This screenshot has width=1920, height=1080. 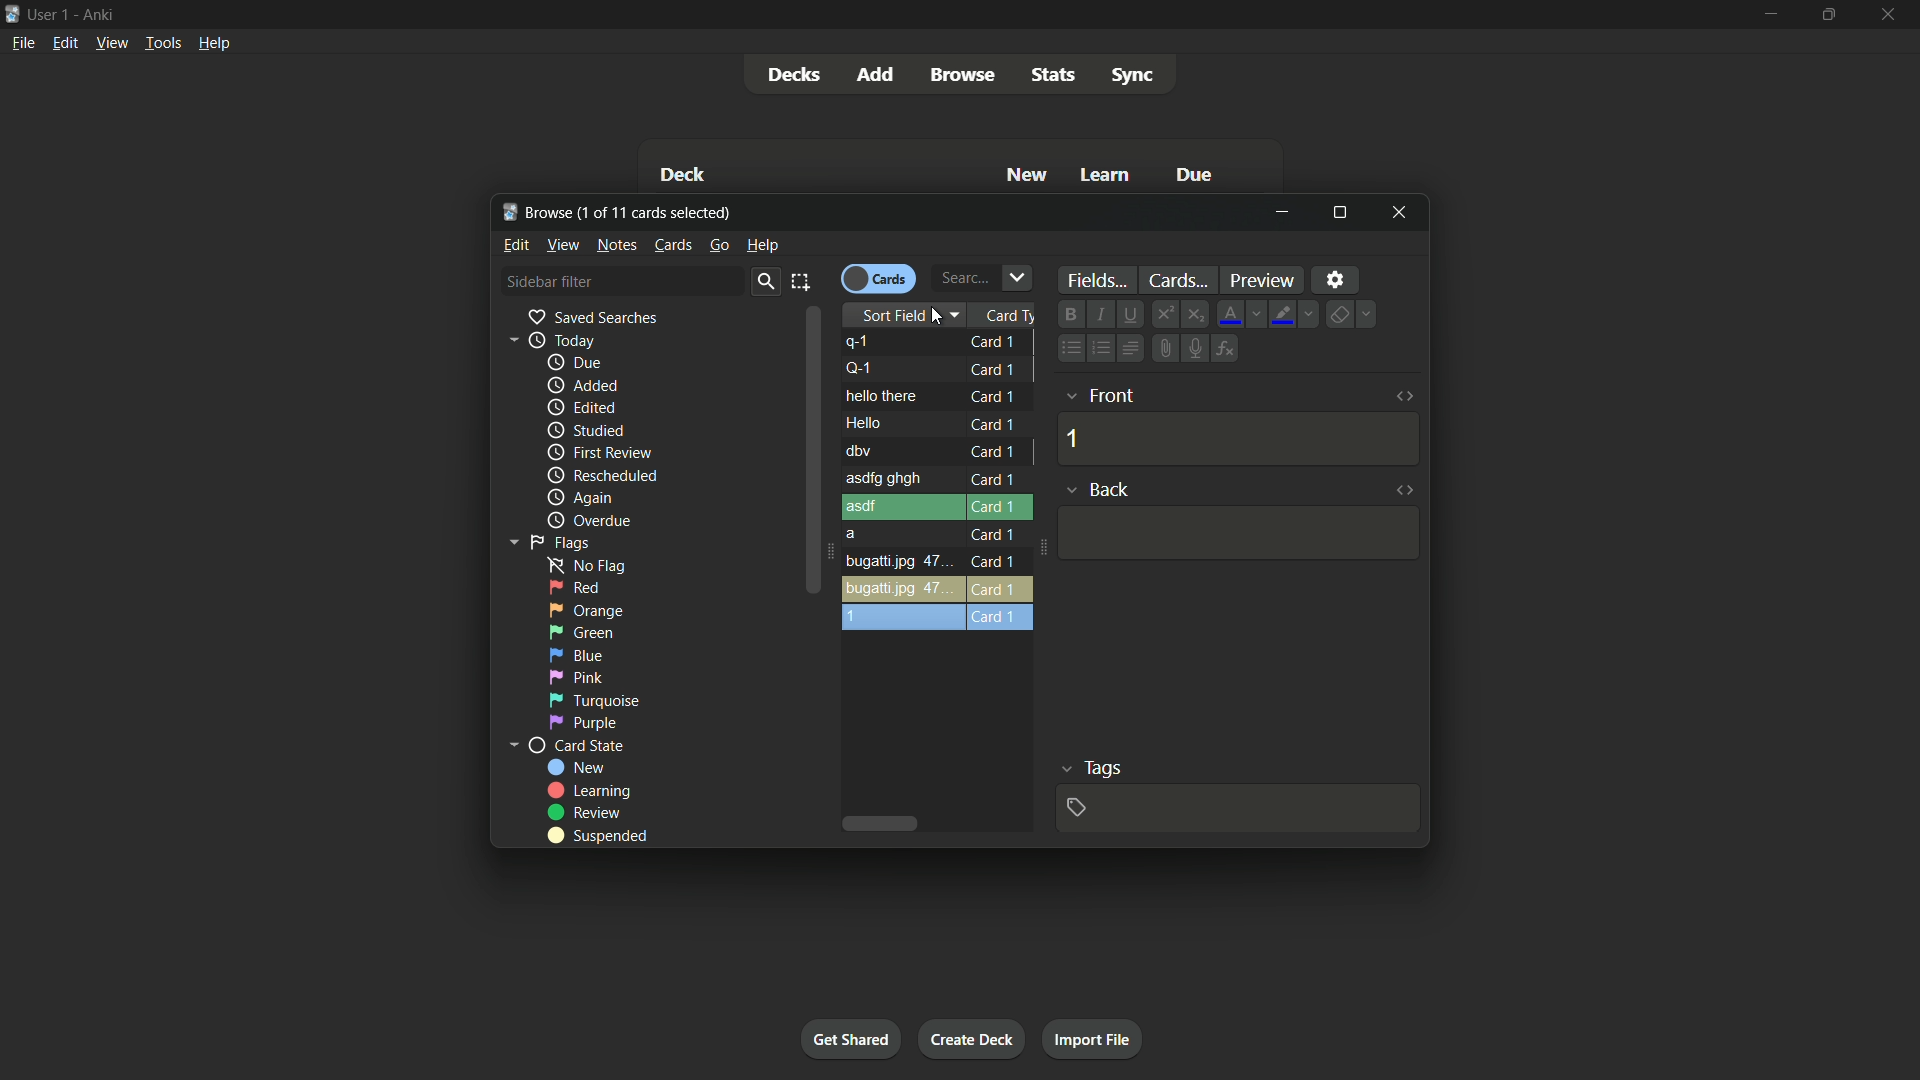 What do you see at coordinates (163, 43) in the screenshot?
I see `tools menu` at bounding box center [163, 43].